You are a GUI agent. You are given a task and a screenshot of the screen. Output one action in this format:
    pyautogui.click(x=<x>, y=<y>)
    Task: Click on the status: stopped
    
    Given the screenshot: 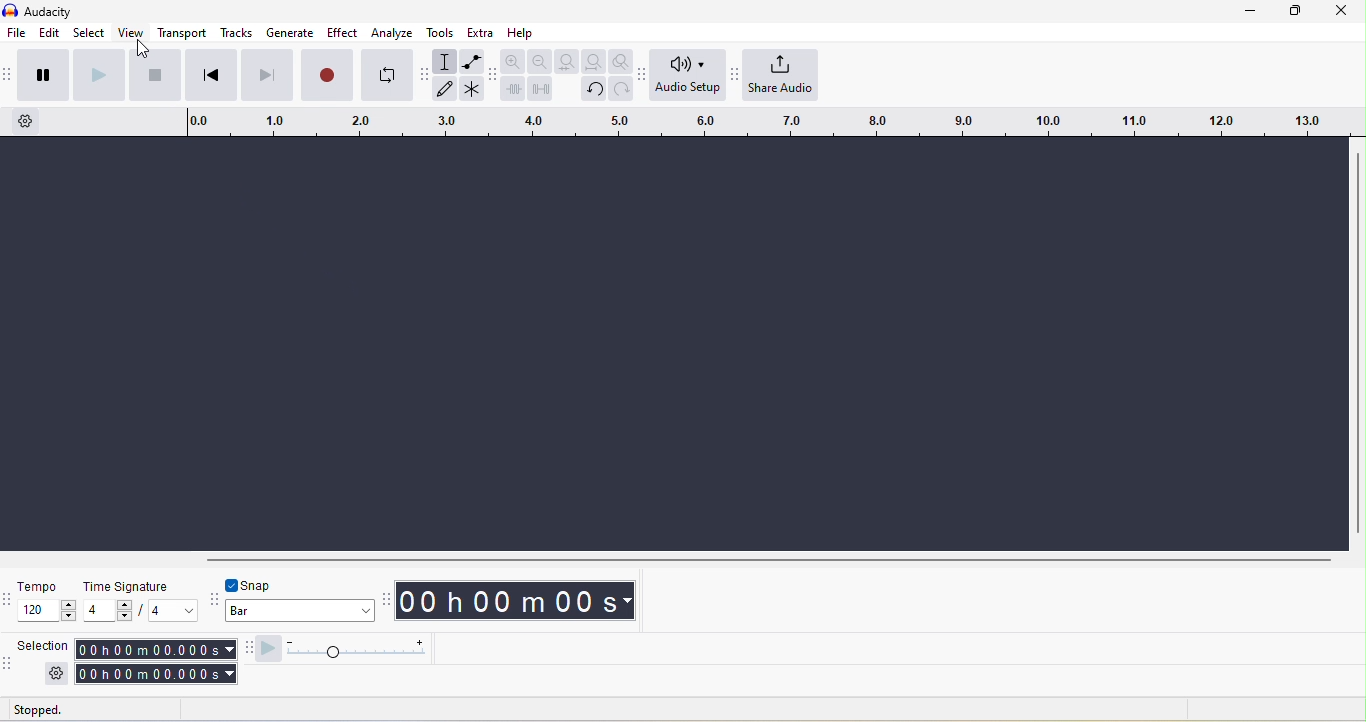 What is the action you would take?
    pyautogui.click(x=37, y=712)
    